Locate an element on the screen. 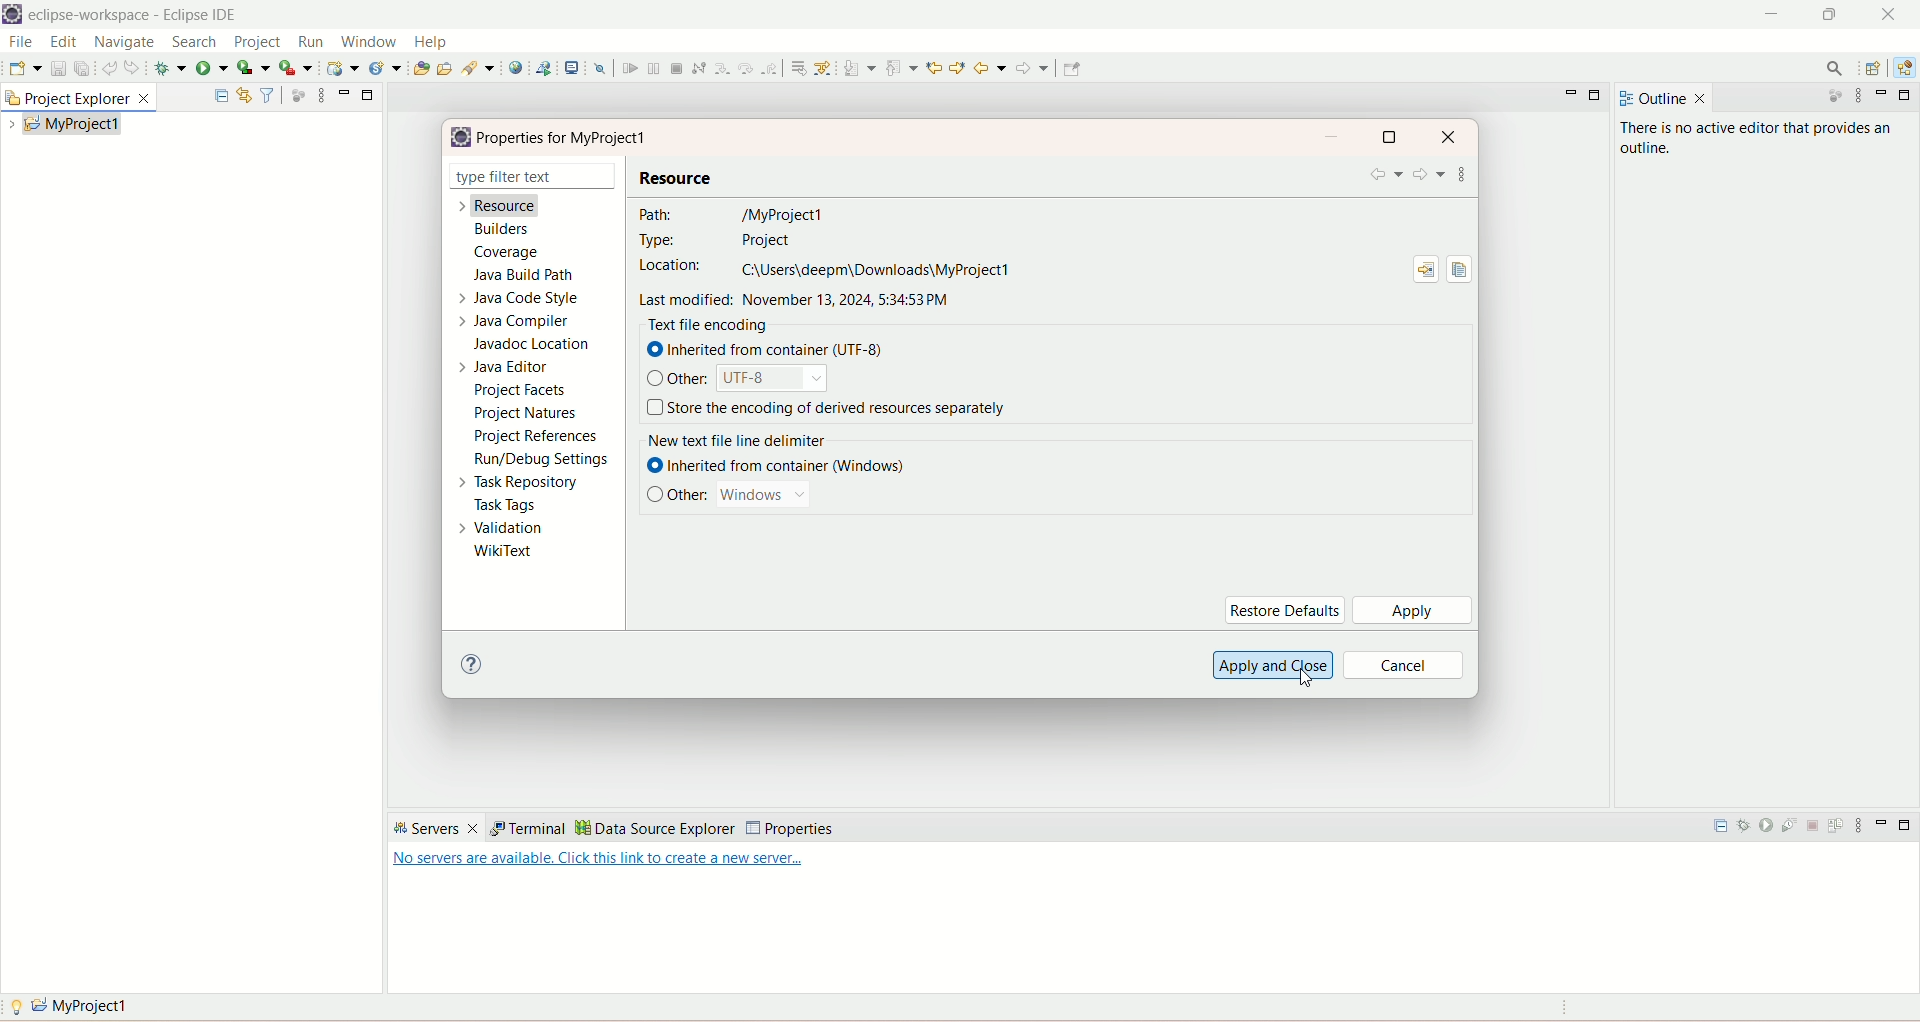 The height and width of the screenshot is (1022, 1920). myproject is located at coordinates (71, 1007).